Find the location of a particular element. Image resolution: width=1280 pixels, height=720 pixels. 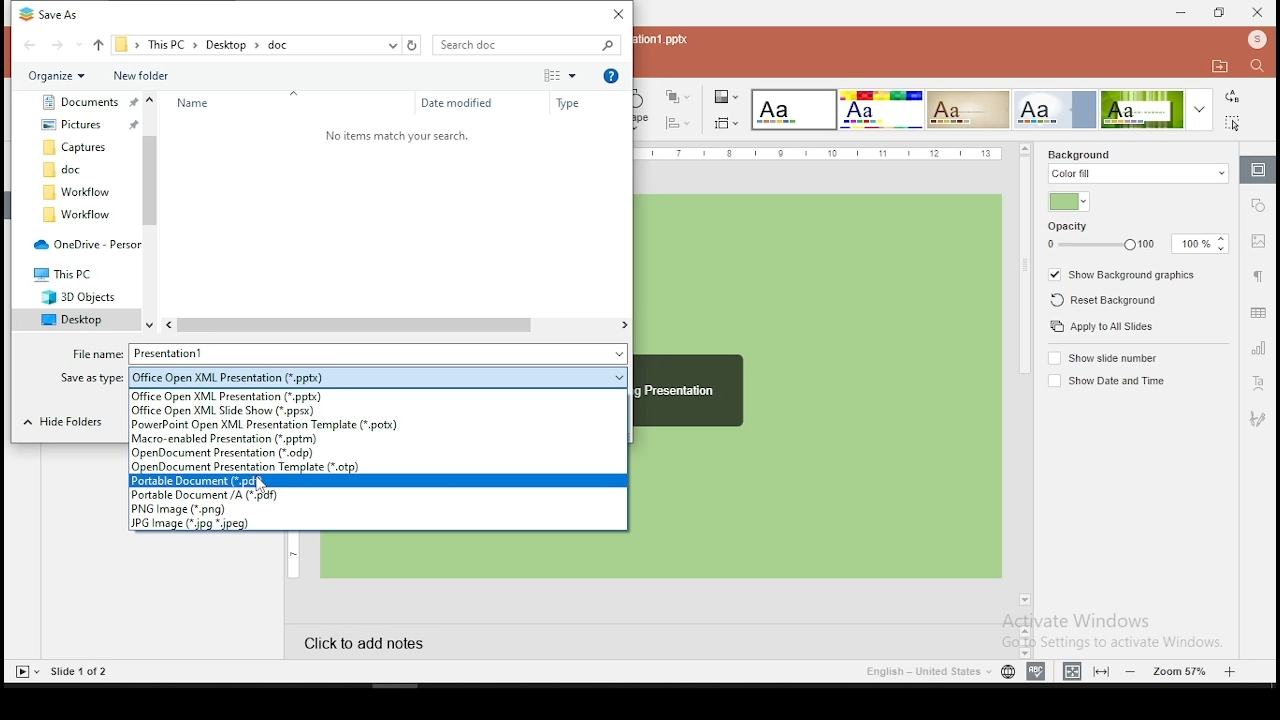

chart settings is located at coordinates (1258, 349).